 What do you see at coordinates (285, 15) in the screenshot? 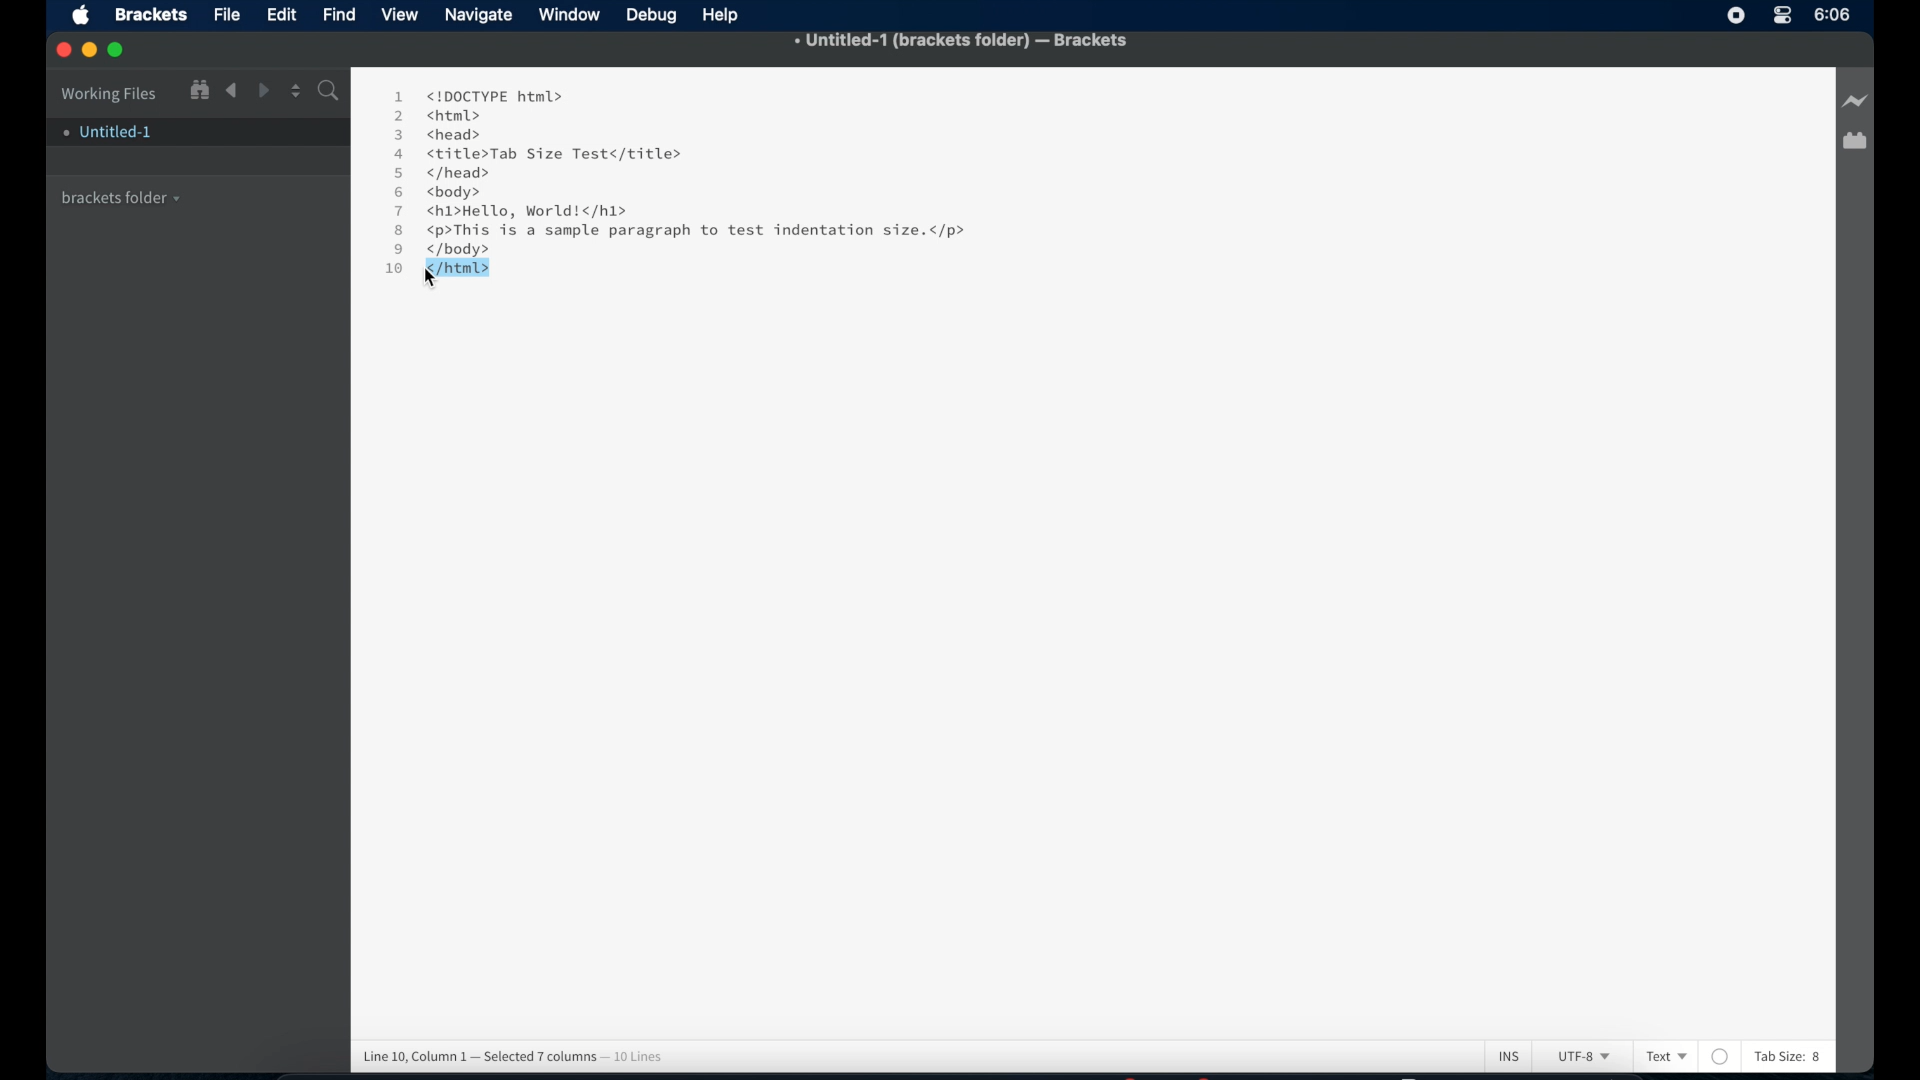
I see `Edit` at bounding box center [285, 15].